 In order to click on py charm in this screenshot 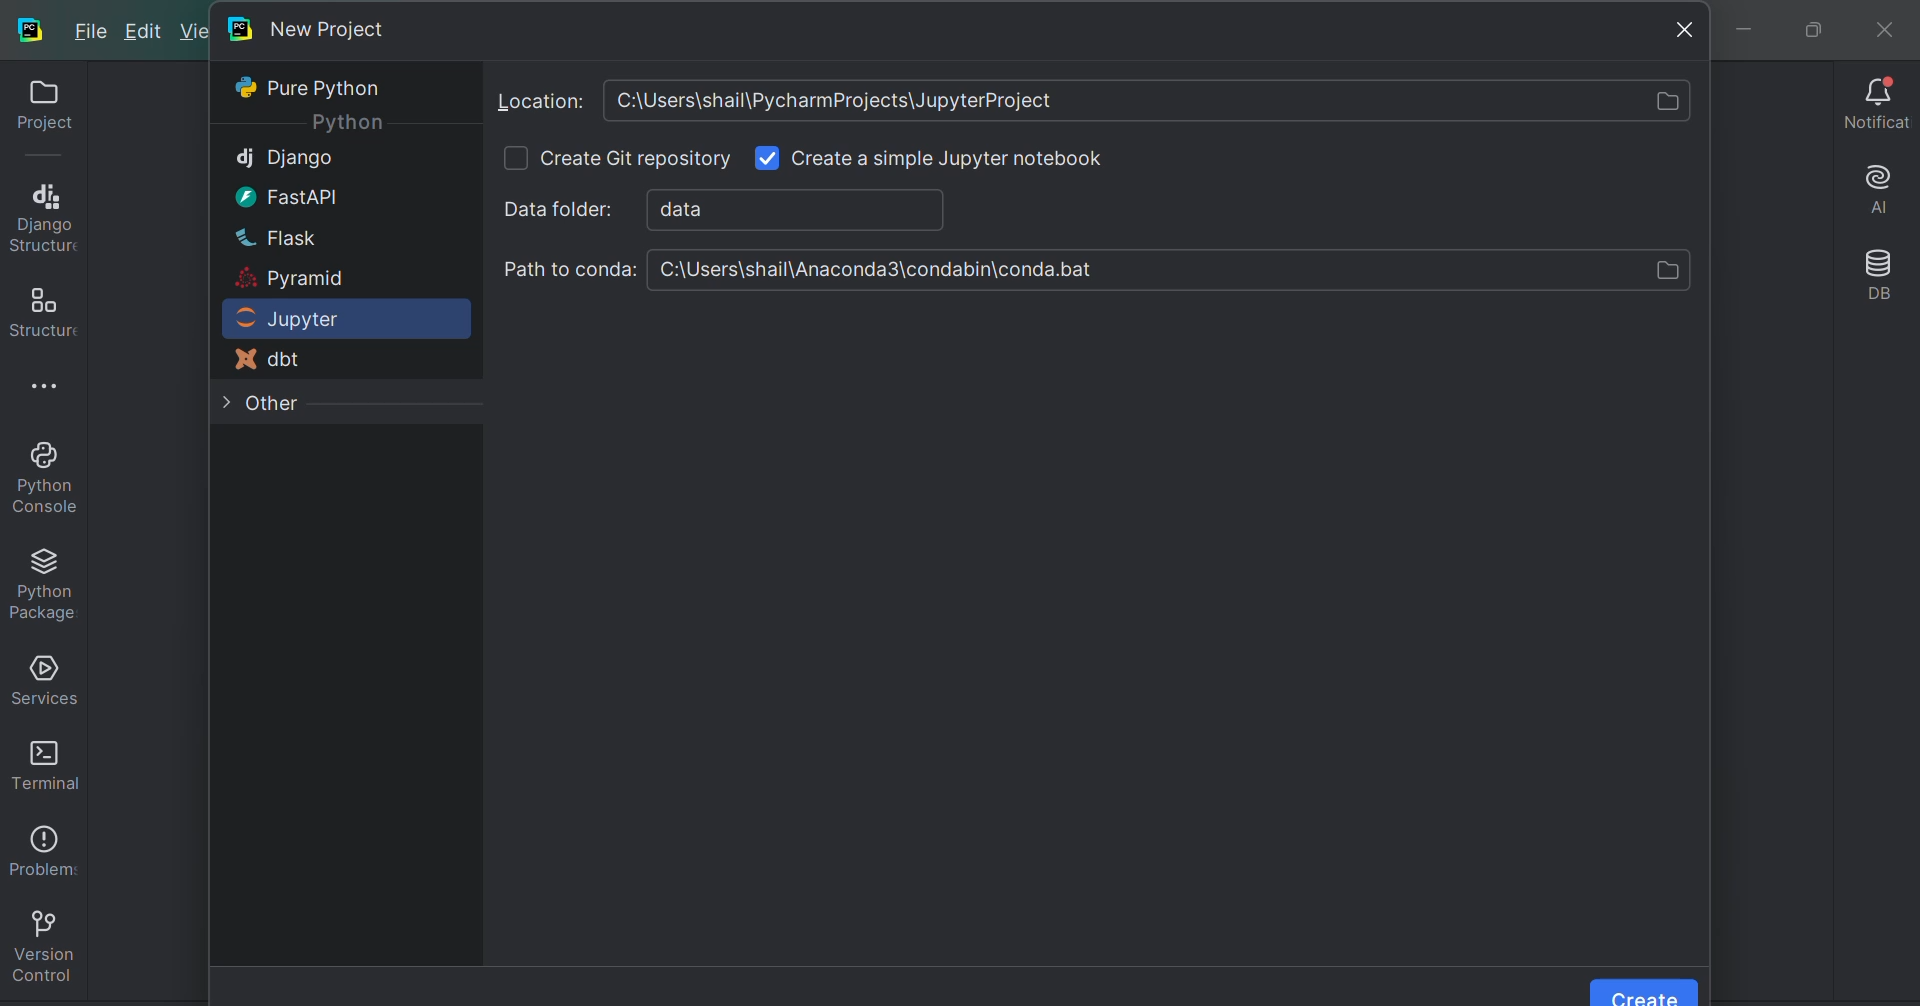, I will do `click(32, 27)`.